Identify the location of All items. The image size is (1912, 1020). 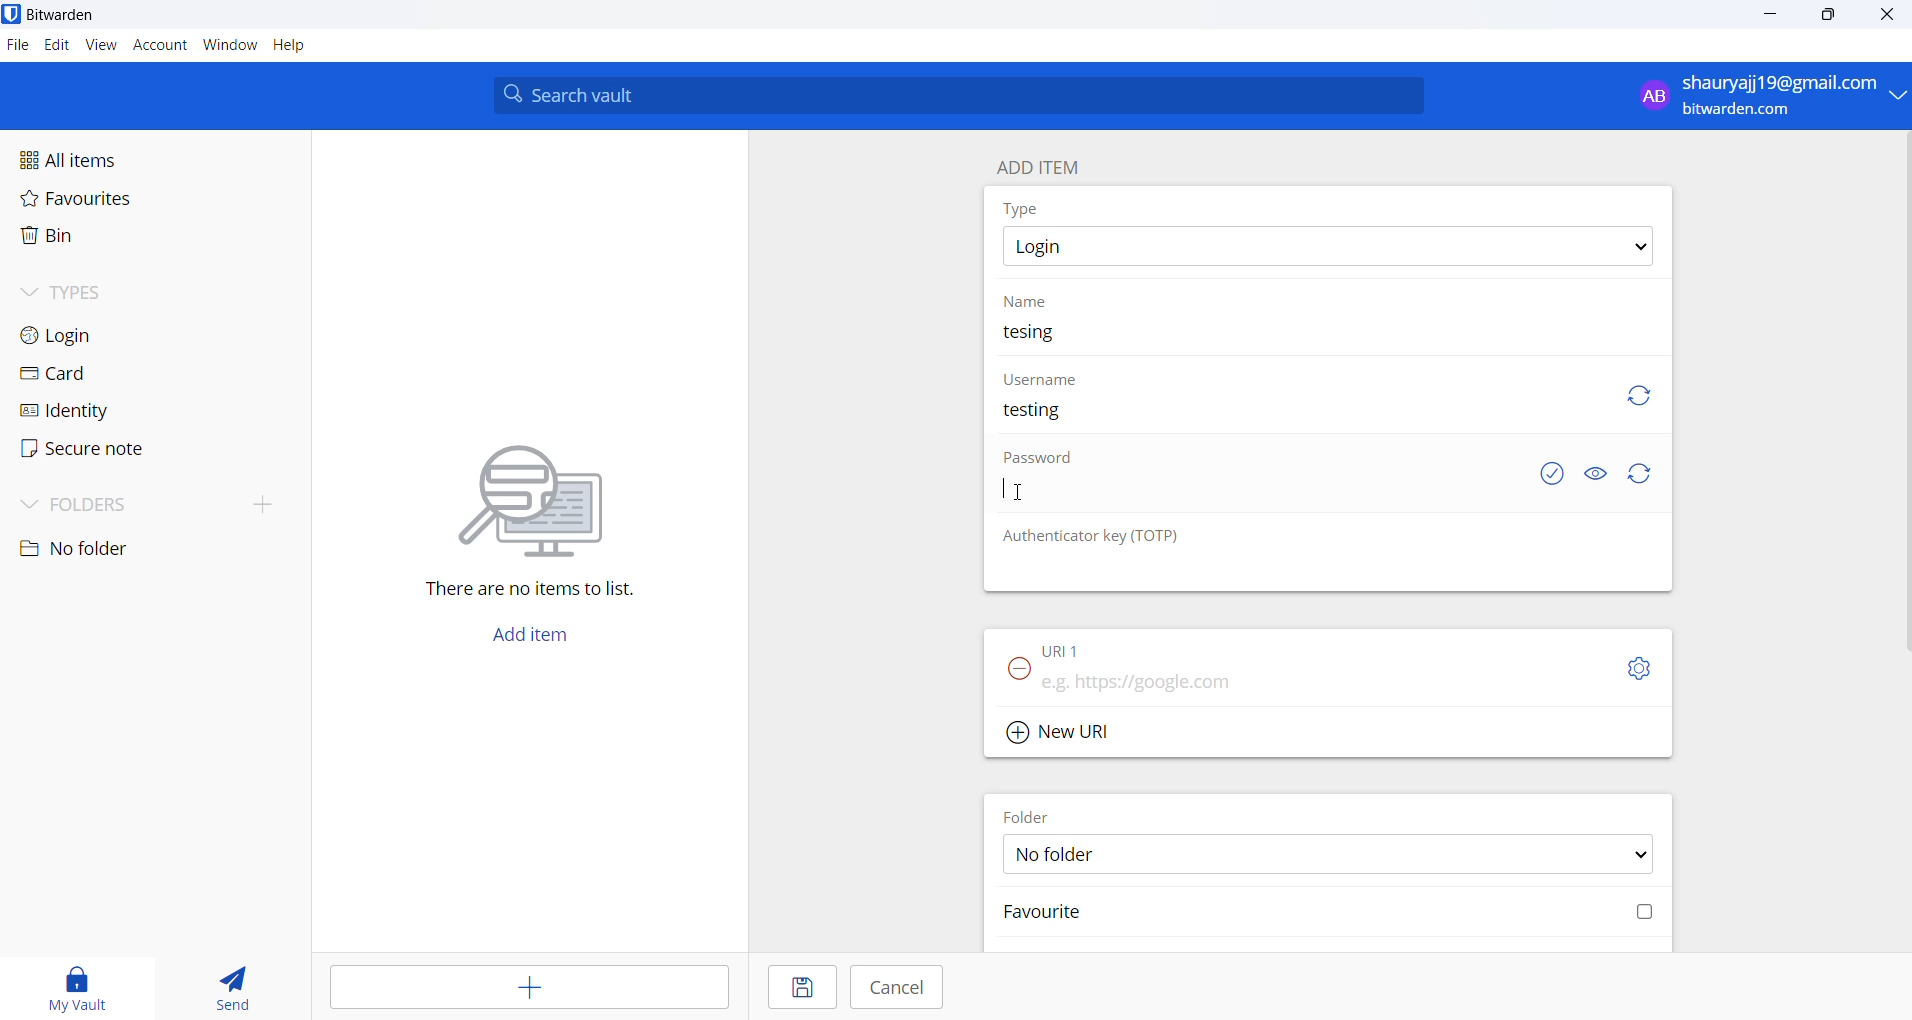
(114, 158).